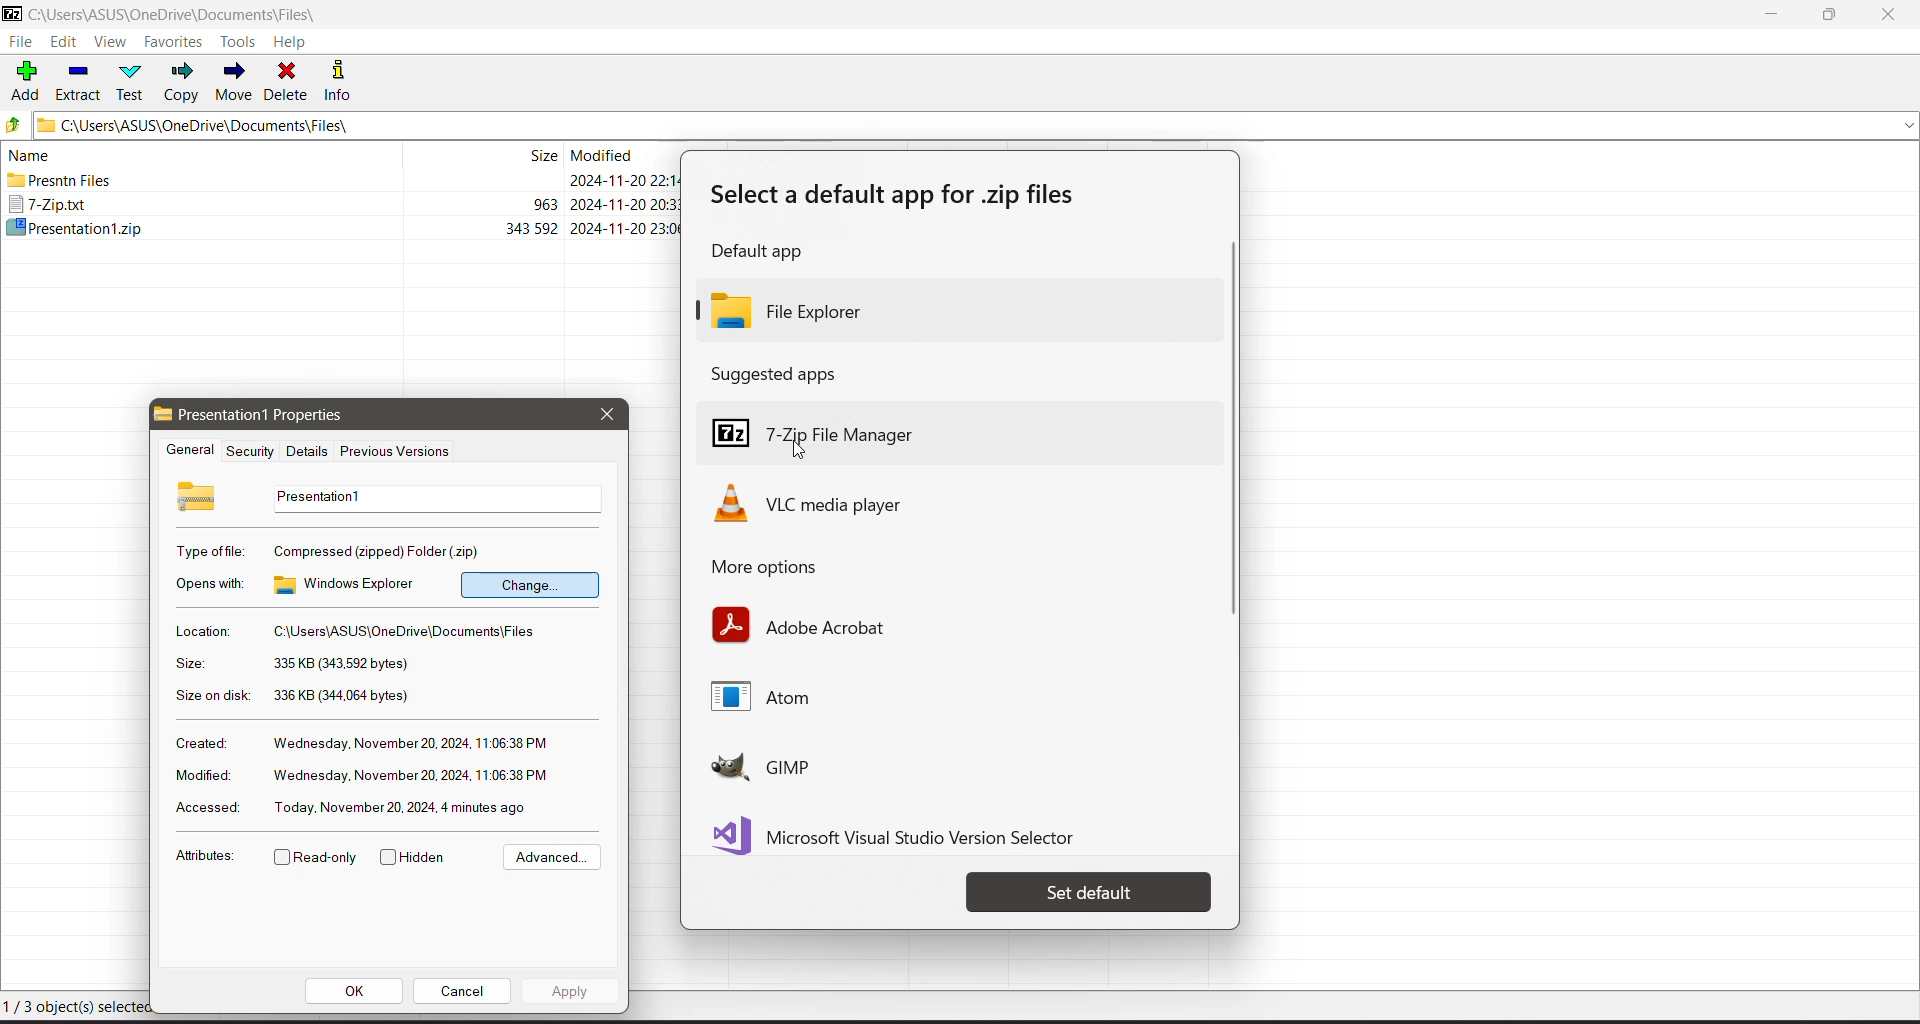 The height and width of the screenshot is (1024, 1920). I want to click on Size on disk, so click(213, 698).